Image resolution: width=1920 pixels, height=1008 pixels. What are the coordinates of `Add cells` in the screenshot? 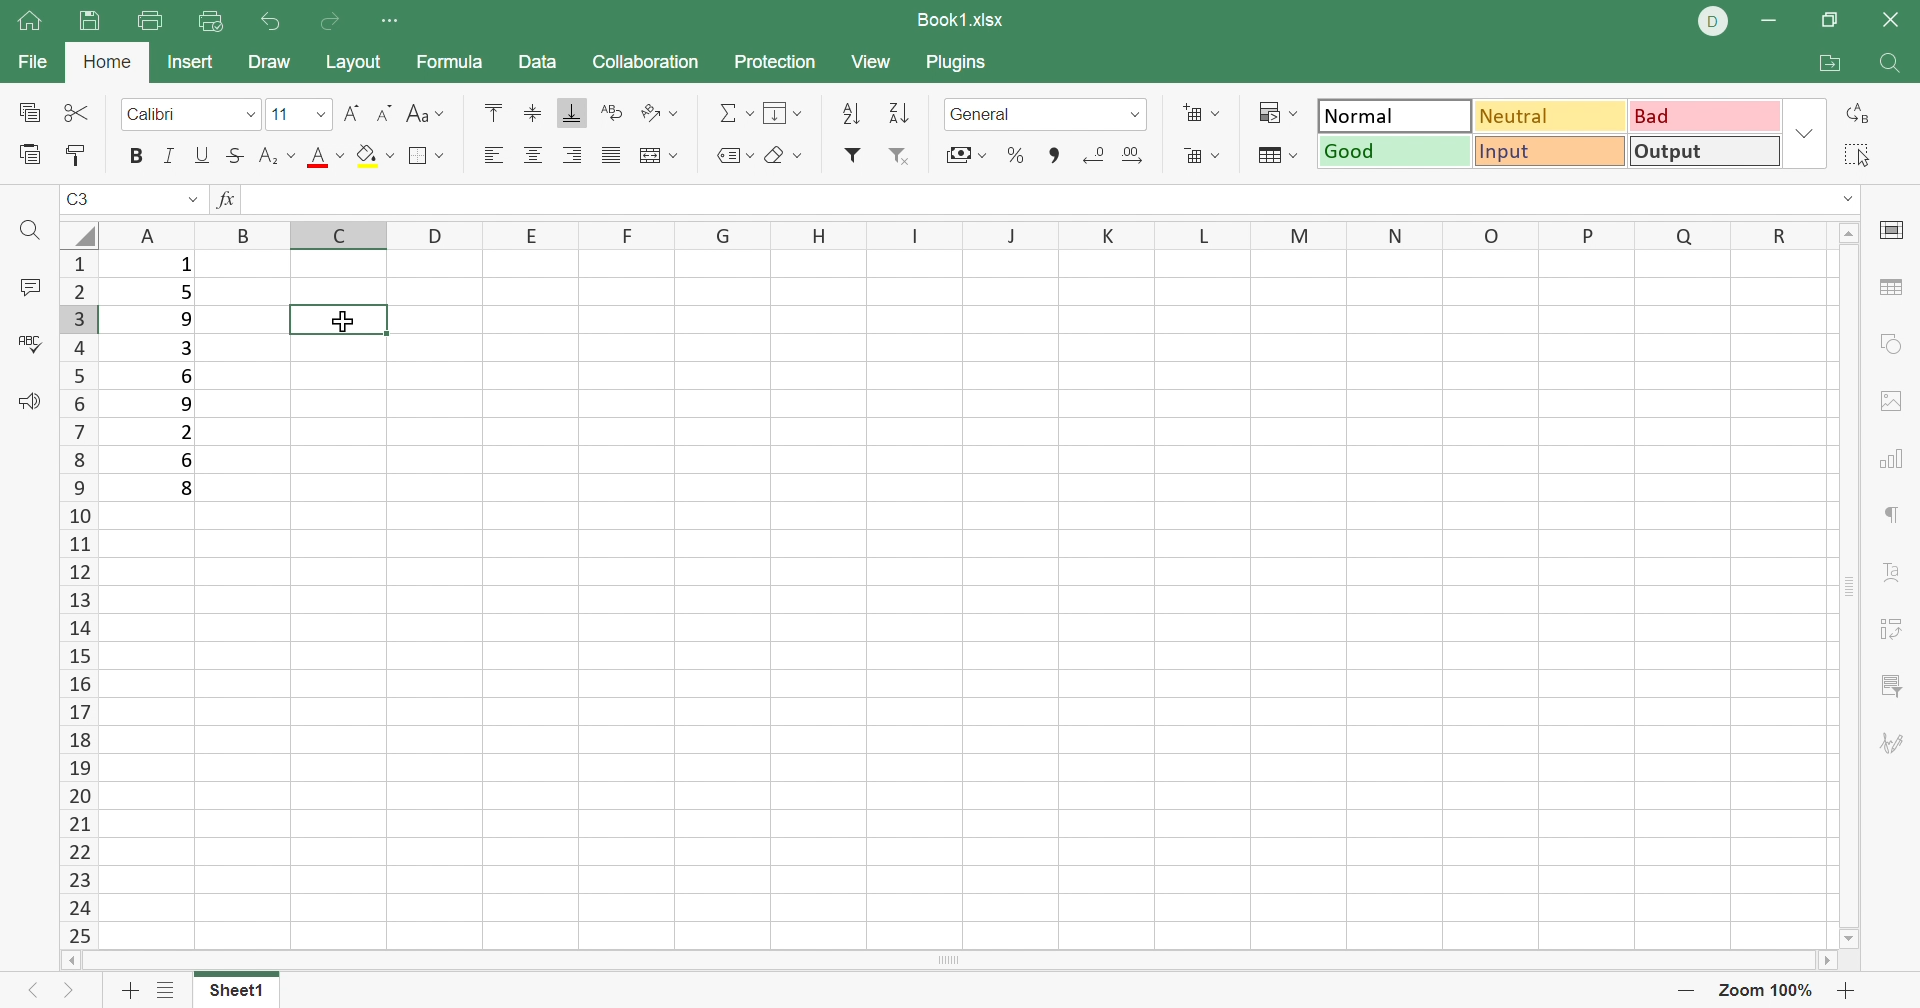 It's located at (1197, 112).